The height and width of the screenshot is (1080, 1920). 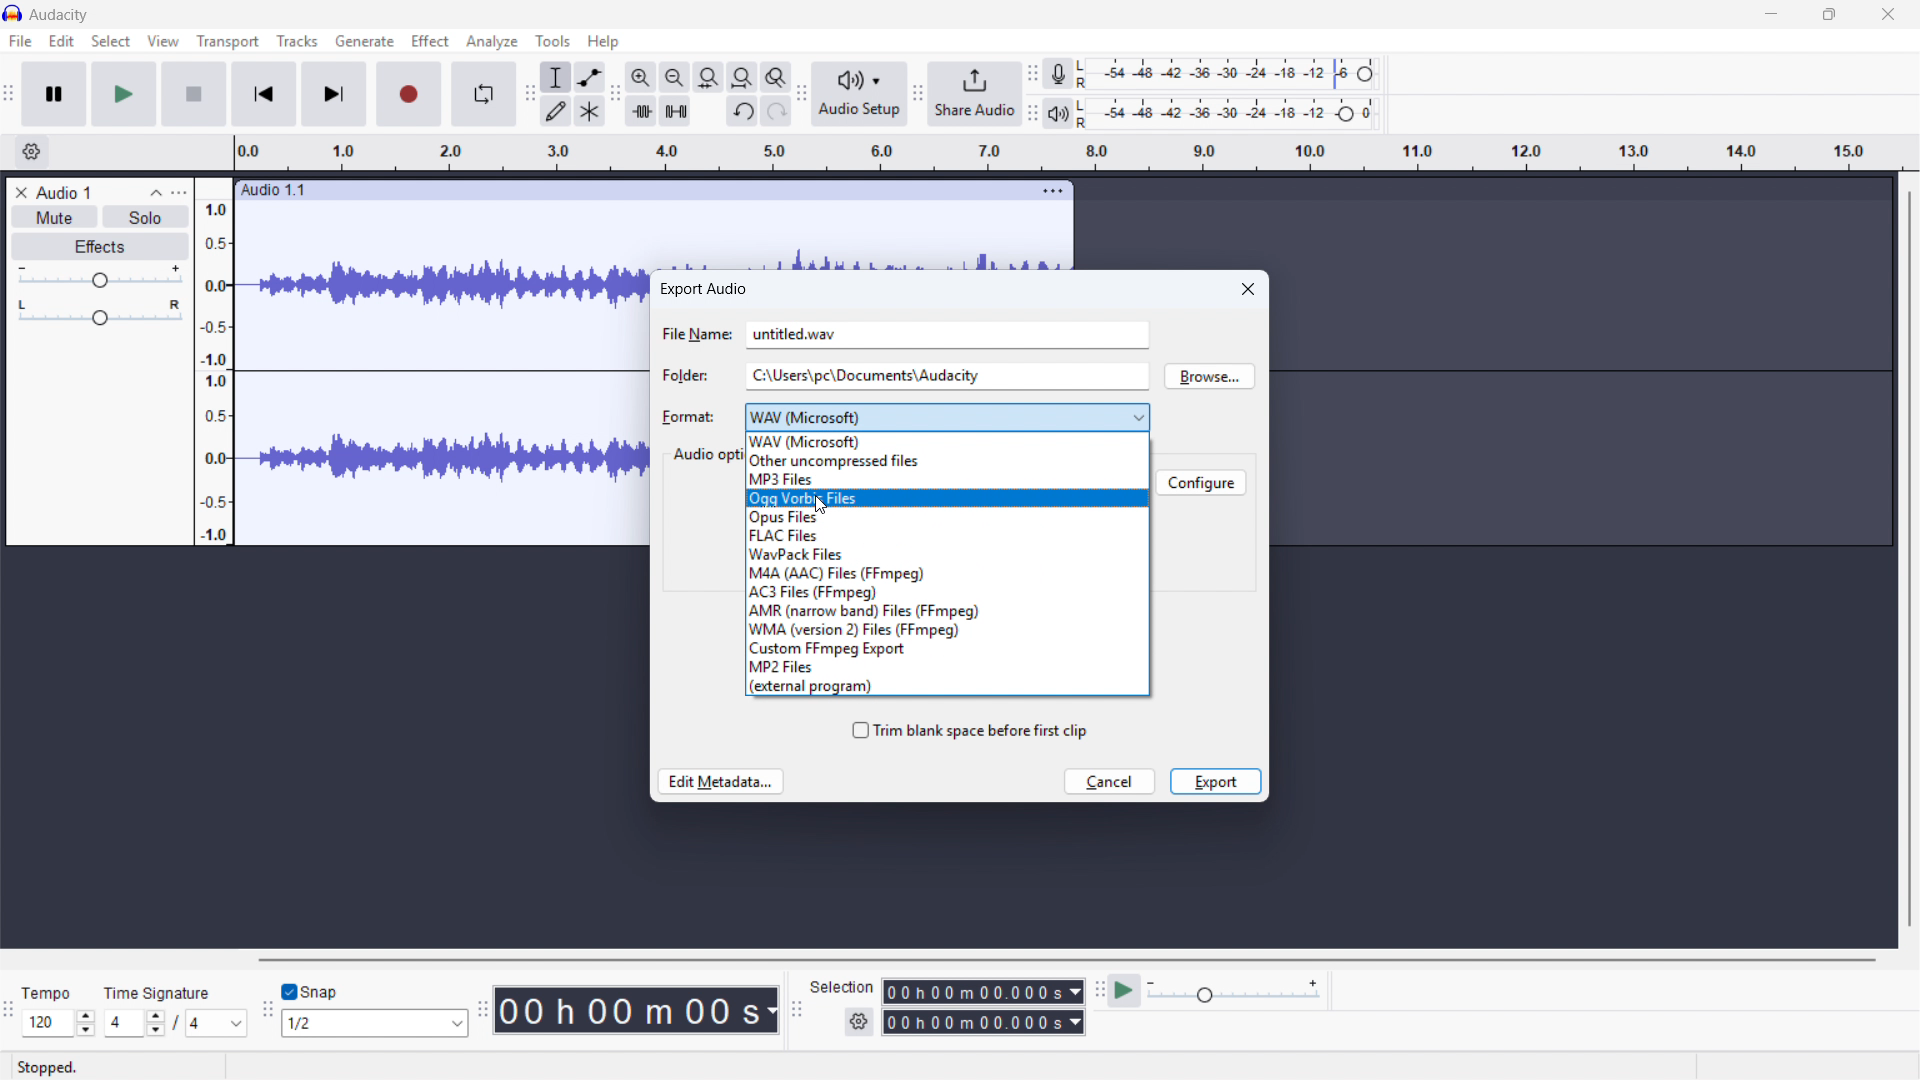 I want to click on View , so click(x=163, y=42).